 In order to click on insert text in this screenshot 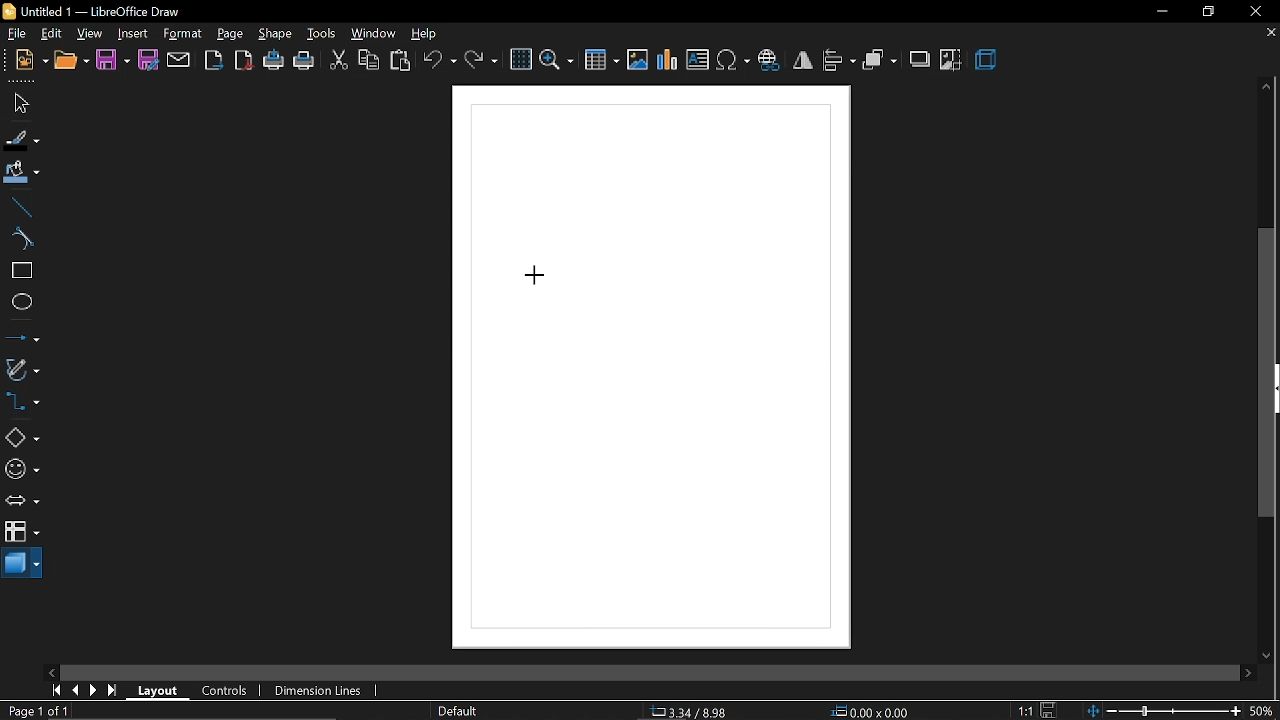, I will do `click(698, 60)`.